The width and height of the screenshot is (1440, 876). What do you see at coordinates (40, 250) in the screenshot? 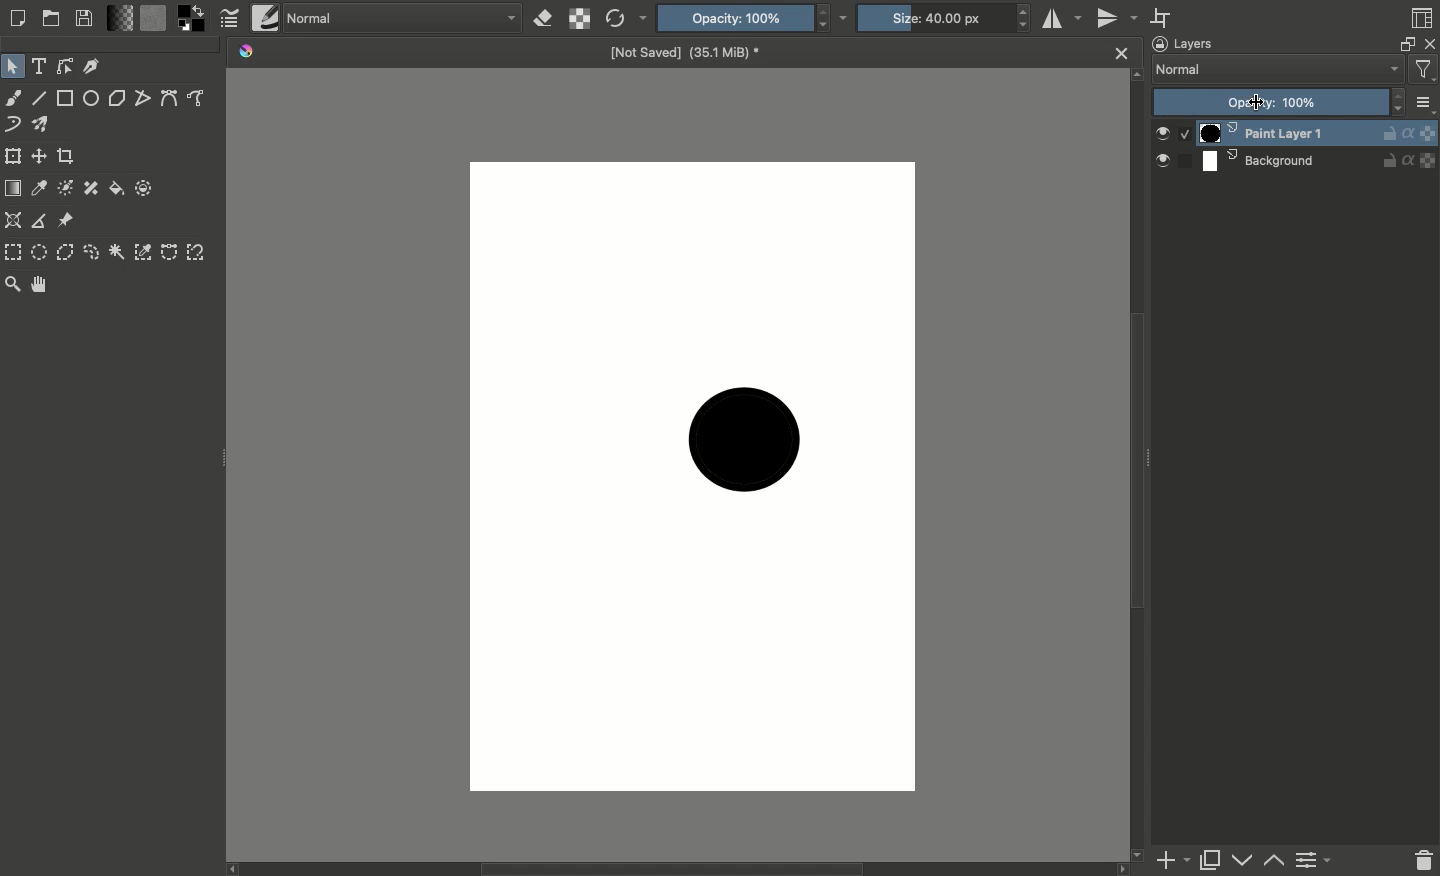
I see `Elliptical selection tool` at bounding box center [40, 250].